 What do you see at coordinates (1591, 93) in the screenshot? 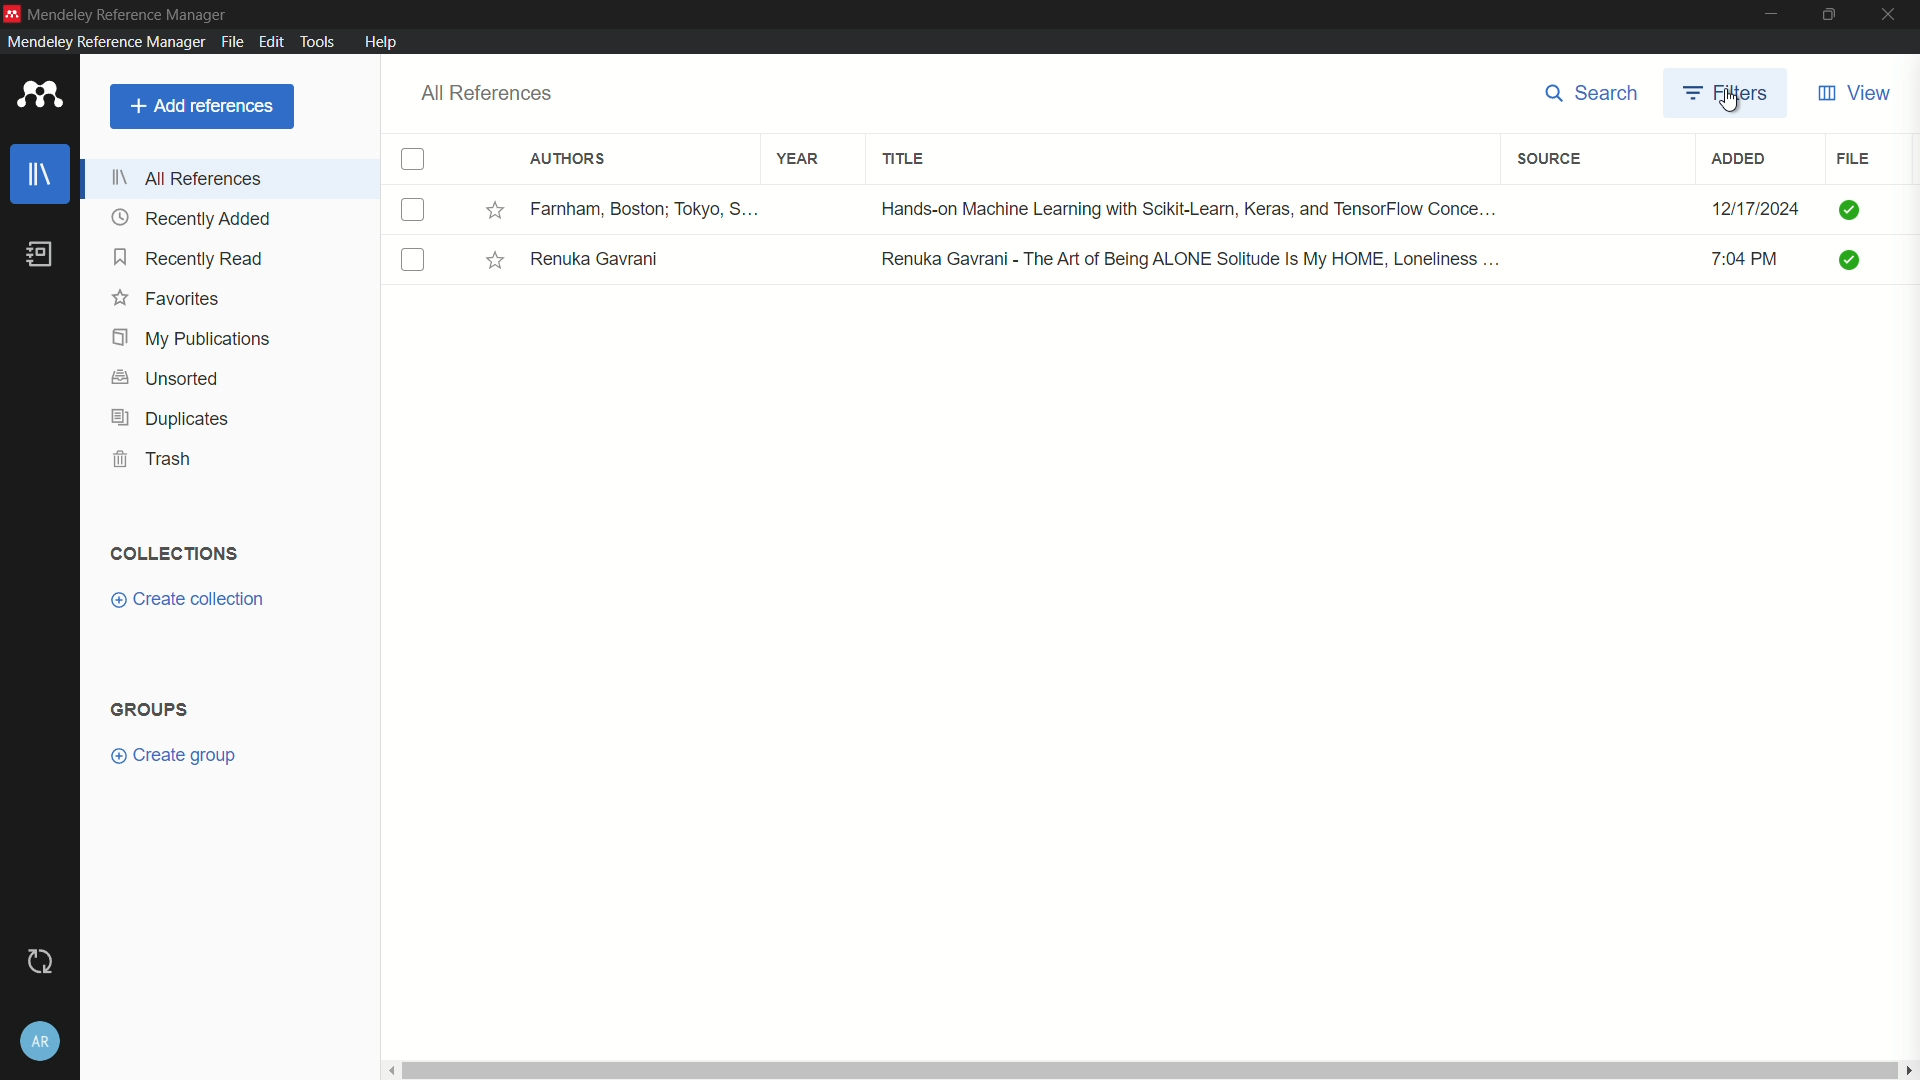
I see `search` at bounding box center [1591, 93].